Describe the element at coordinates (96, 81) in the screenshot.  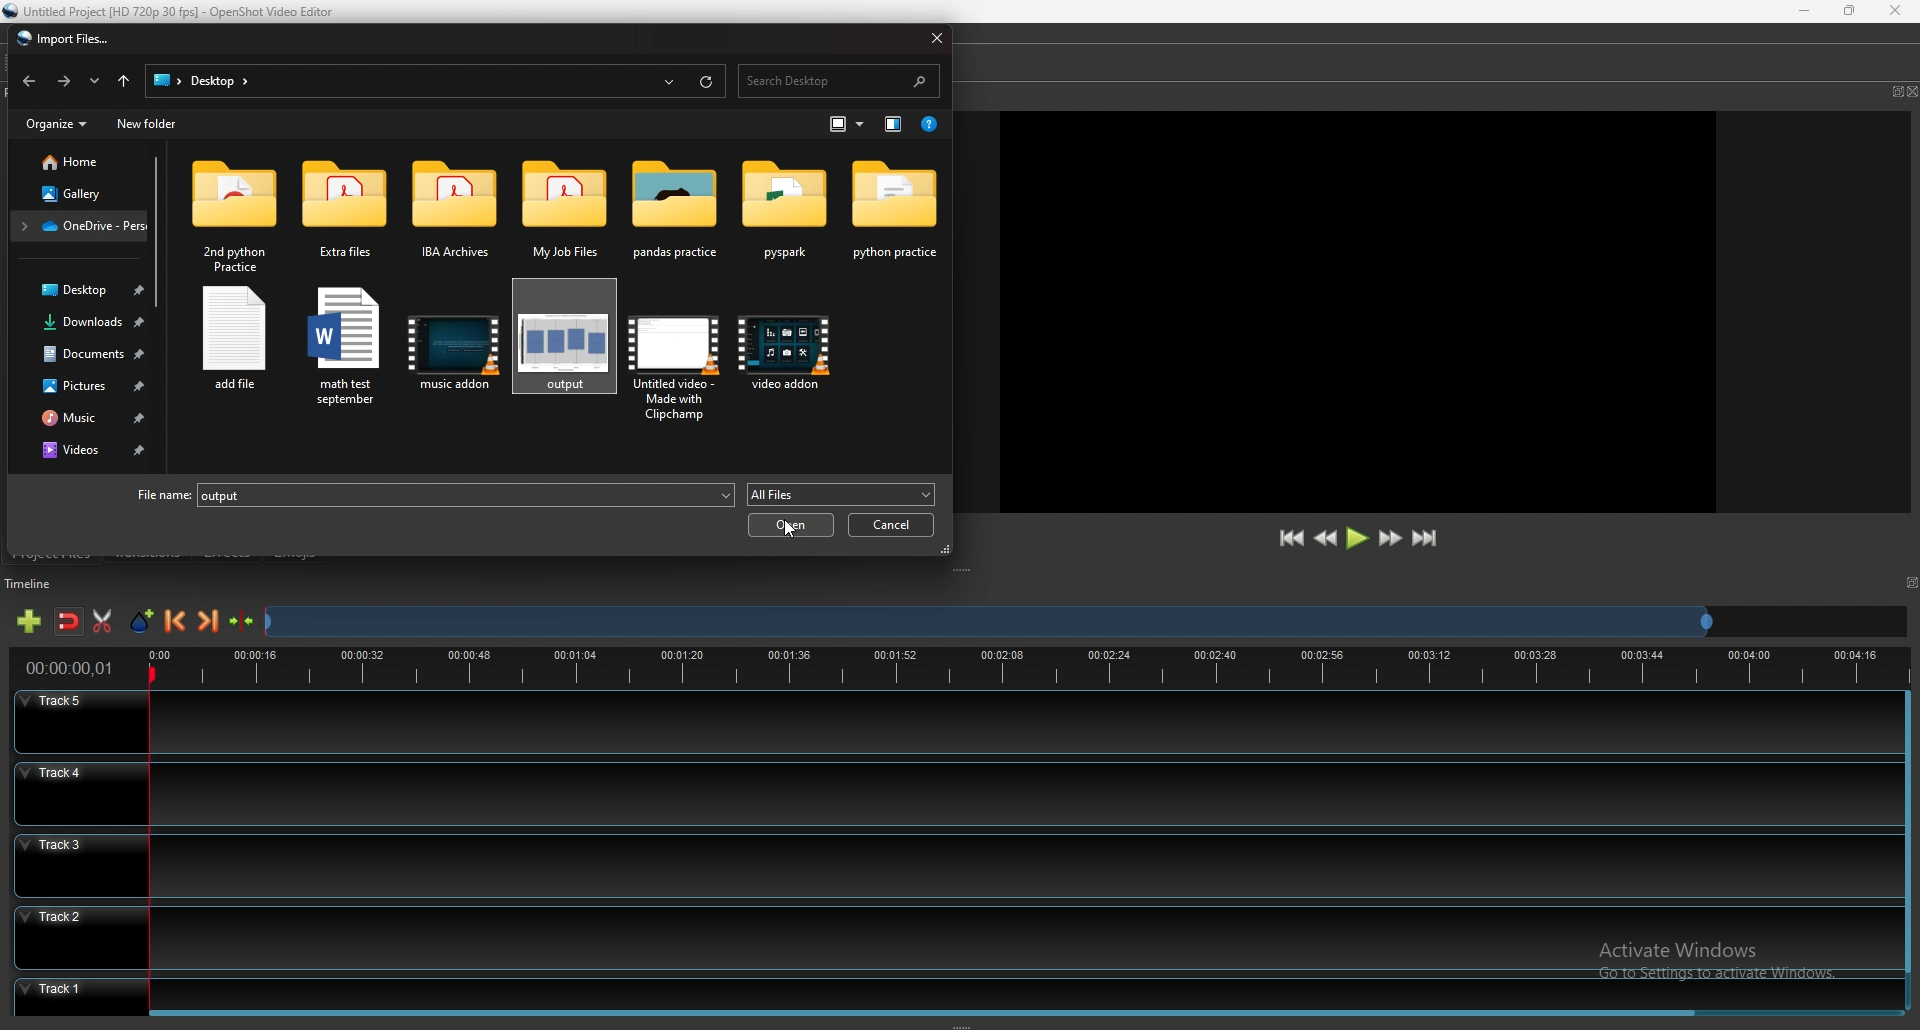
I see `recent` at that location.